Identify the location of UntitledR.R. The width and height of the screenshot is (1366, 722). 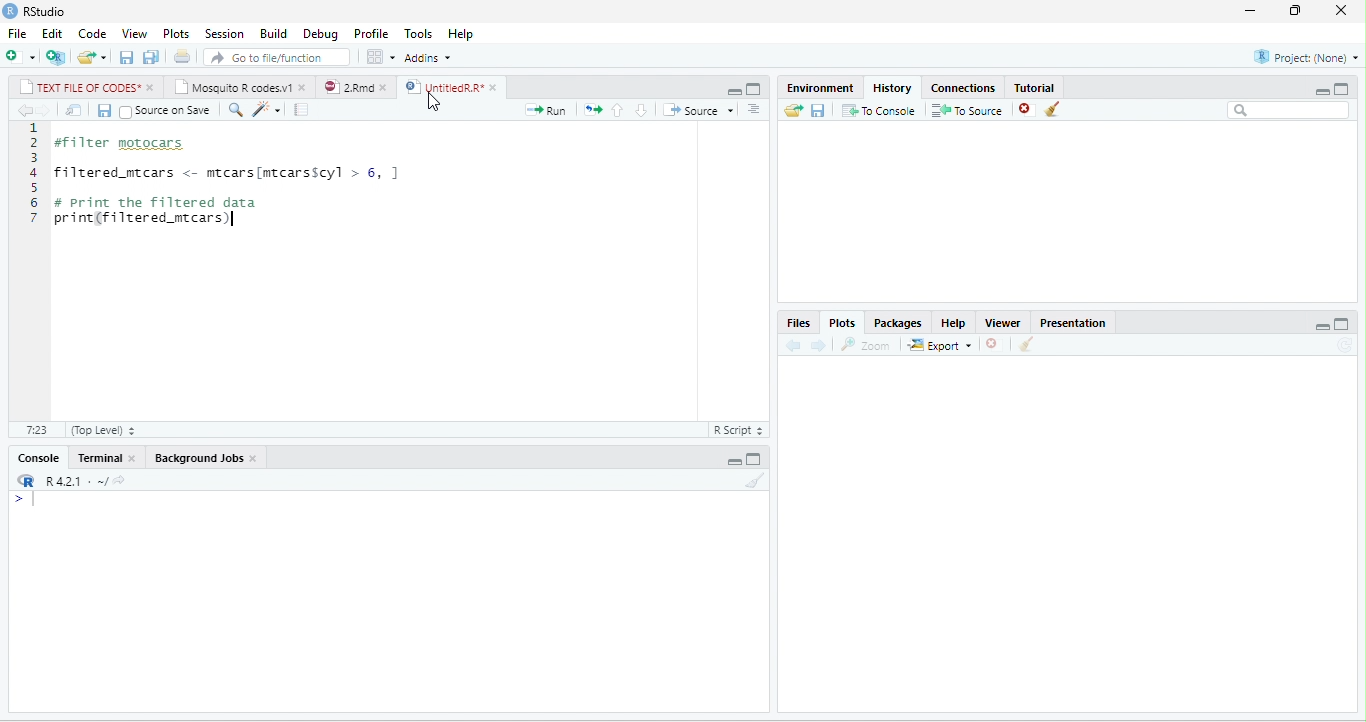
(441, 87).